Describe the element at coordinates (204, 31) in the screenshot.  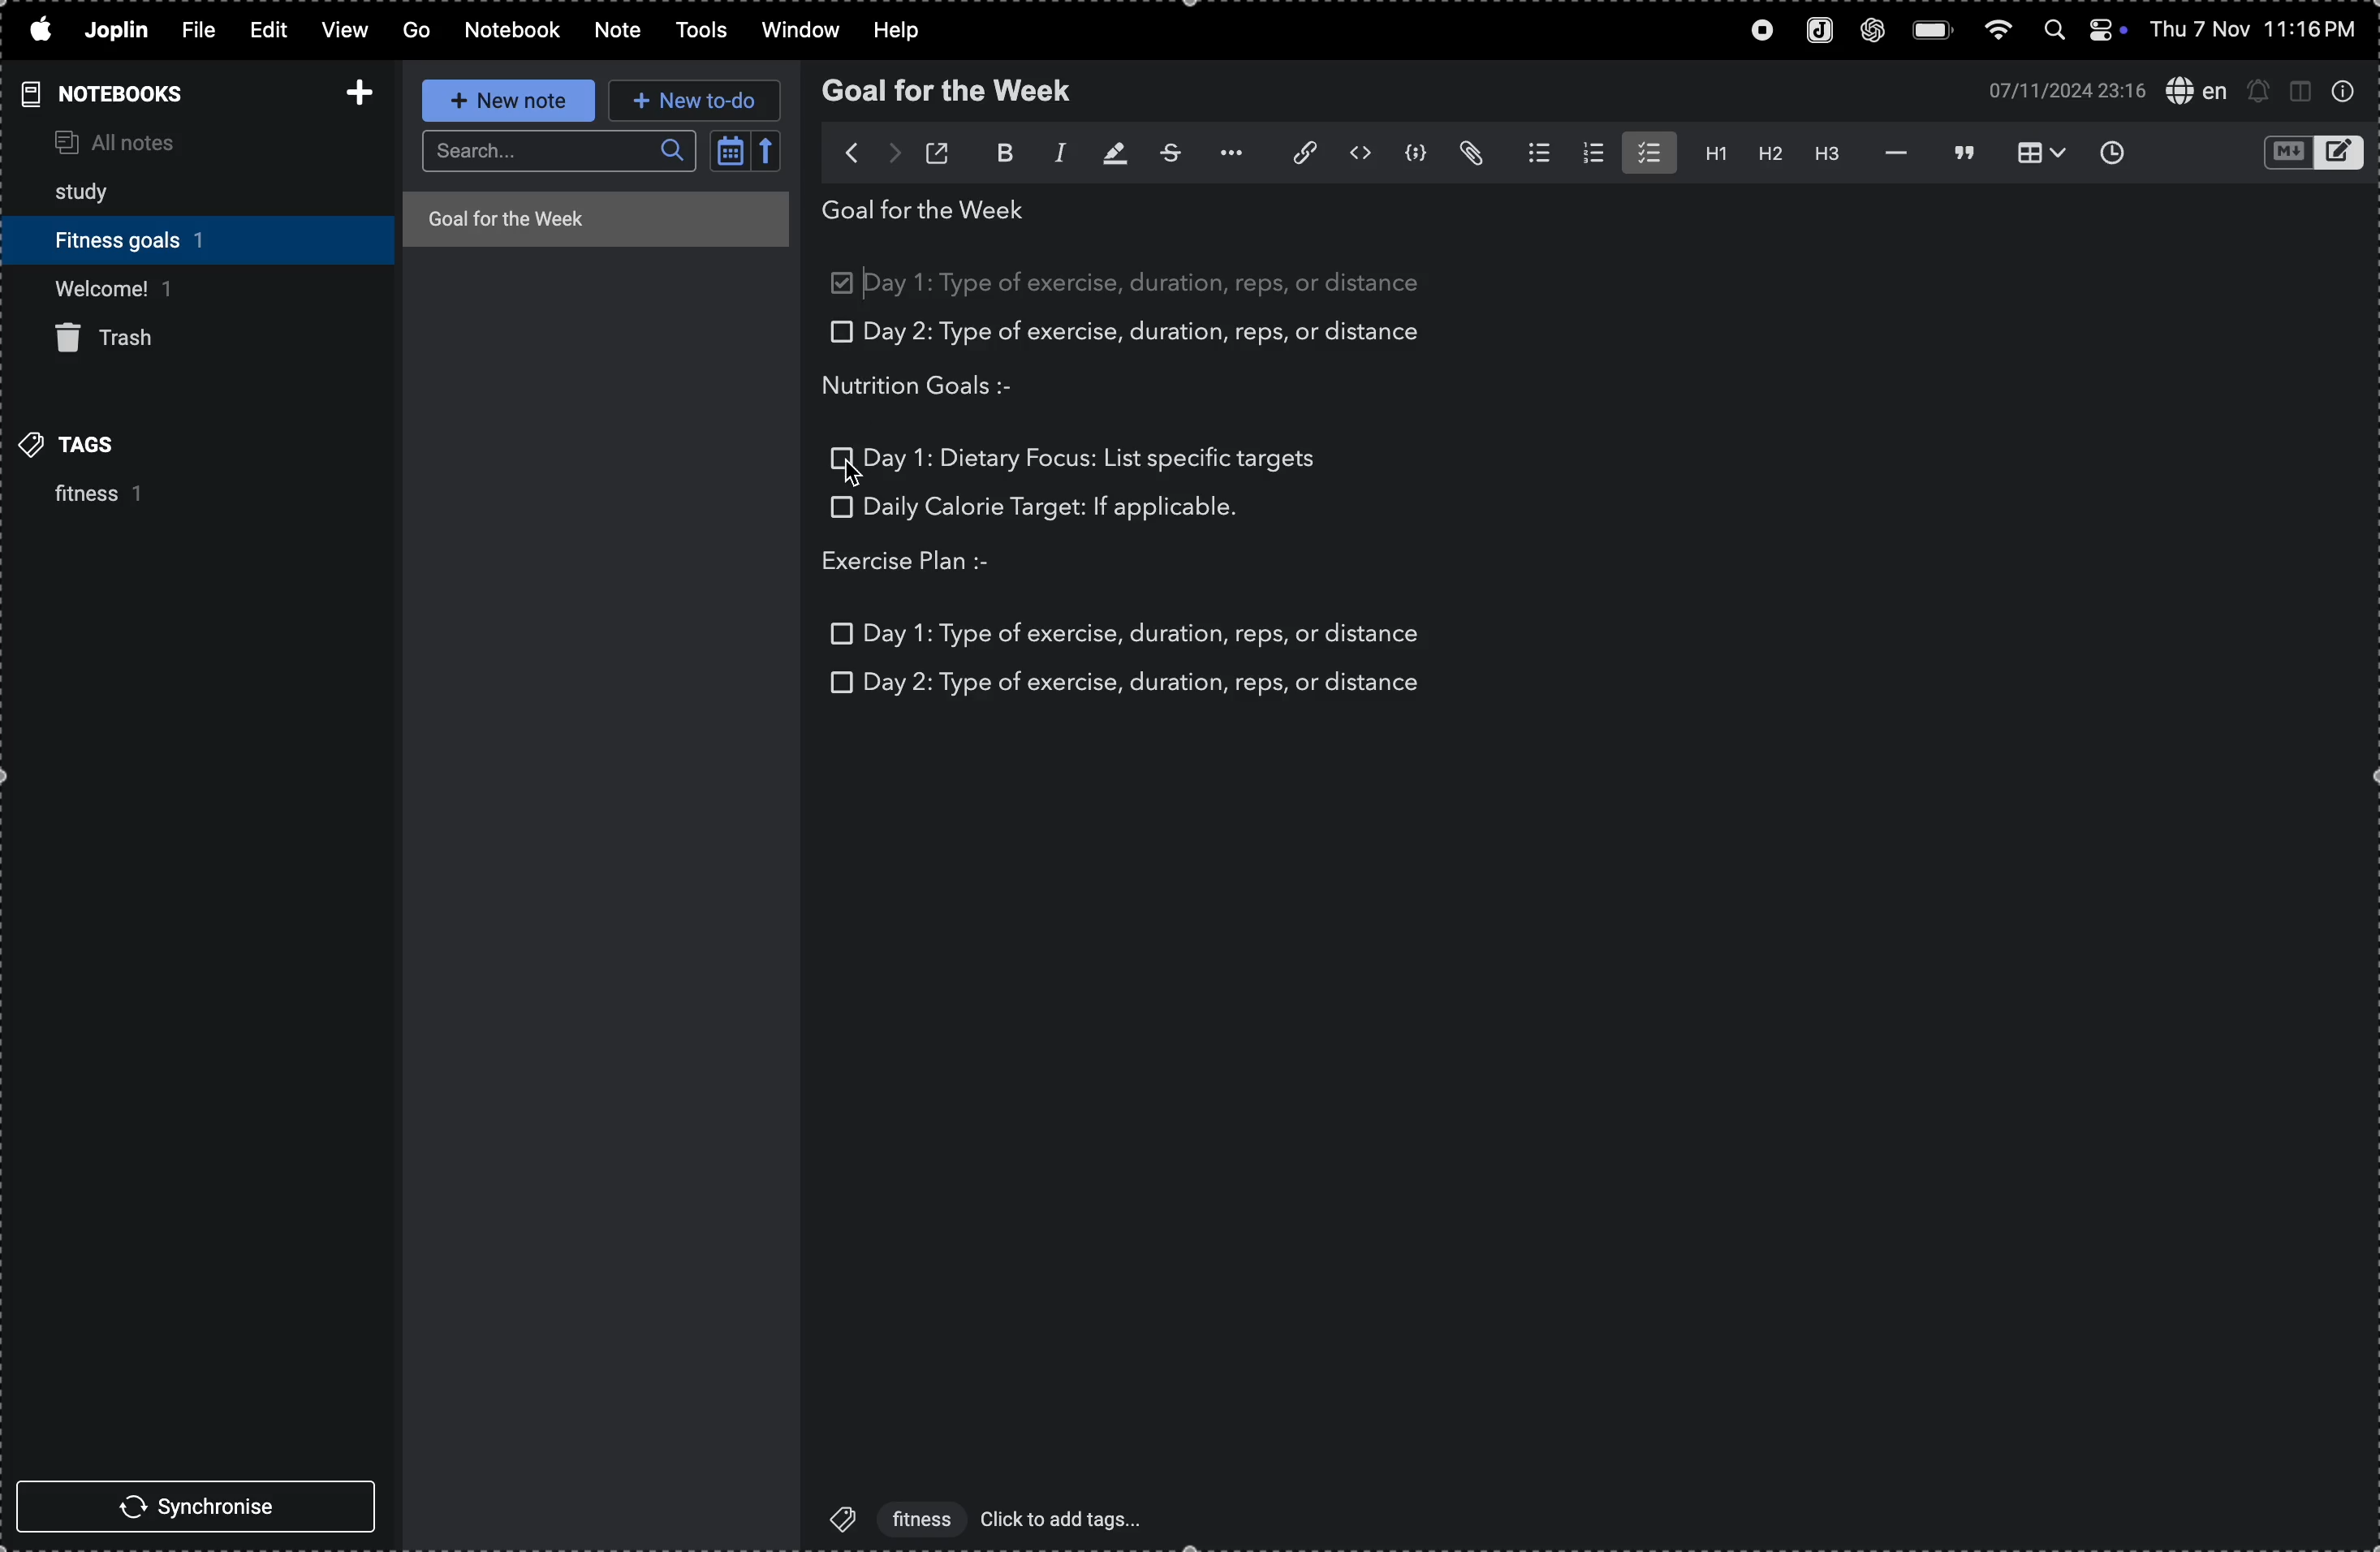
I see `file` at that location.